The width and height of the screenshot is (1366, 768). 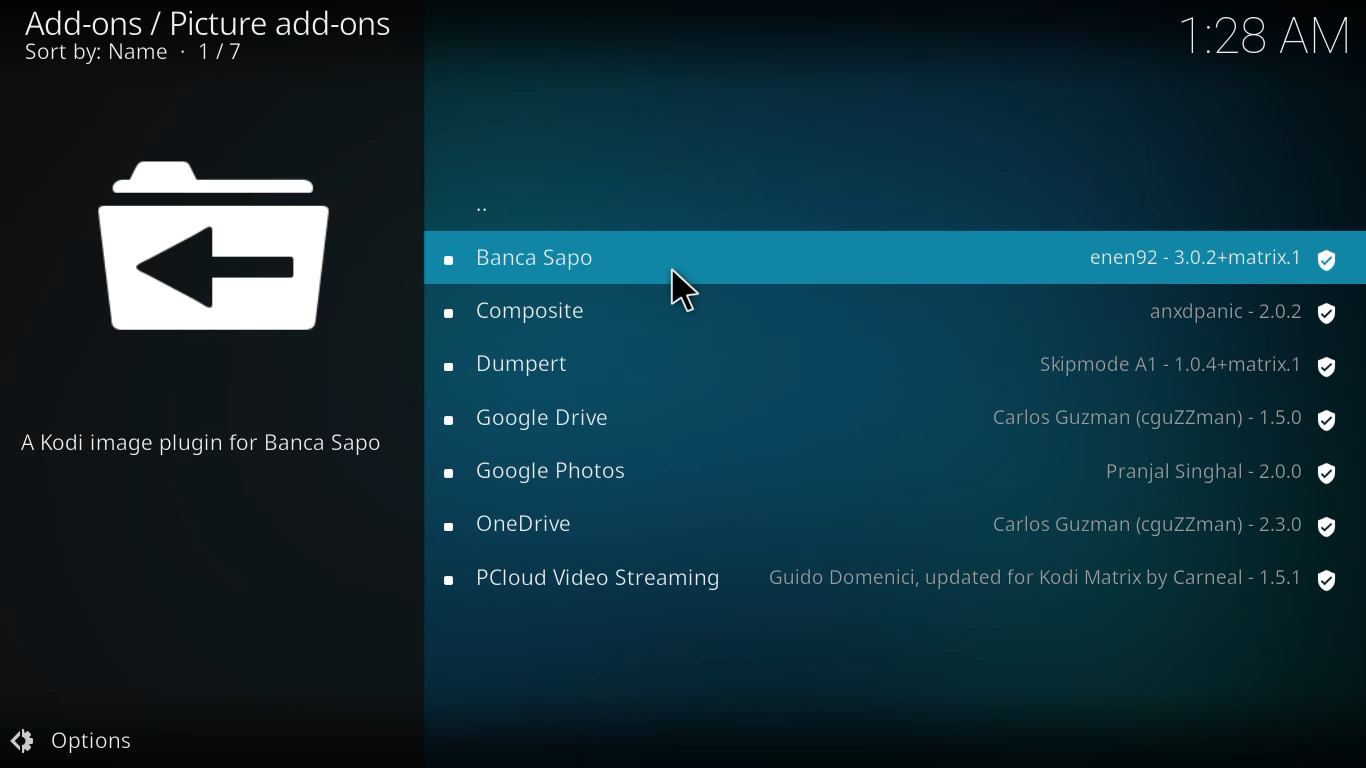 What do you see at coordinates (71, 741) in the screenshot?
I see `options` at bounding box center [71, 741].